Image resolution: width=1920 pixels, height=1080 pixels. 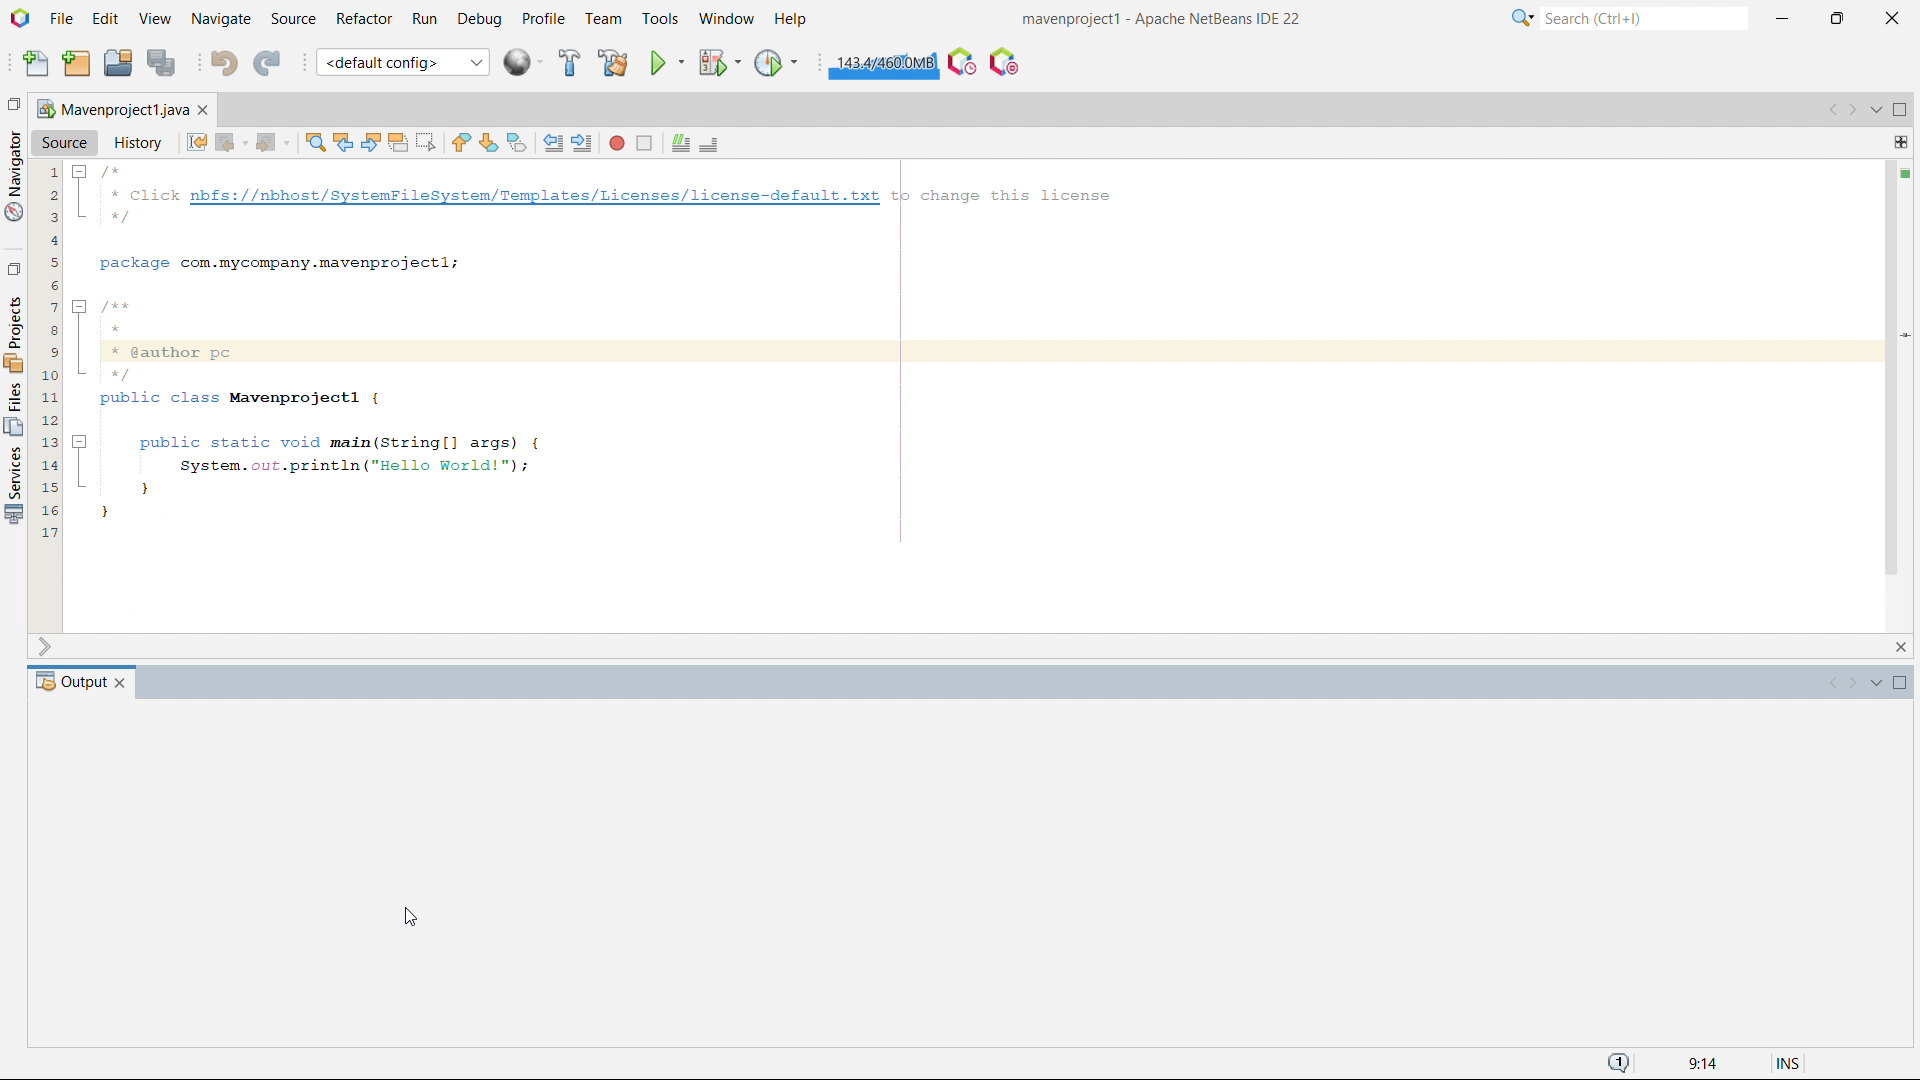 I want to click on pause I/O checks, so click(x=1006, y=62).